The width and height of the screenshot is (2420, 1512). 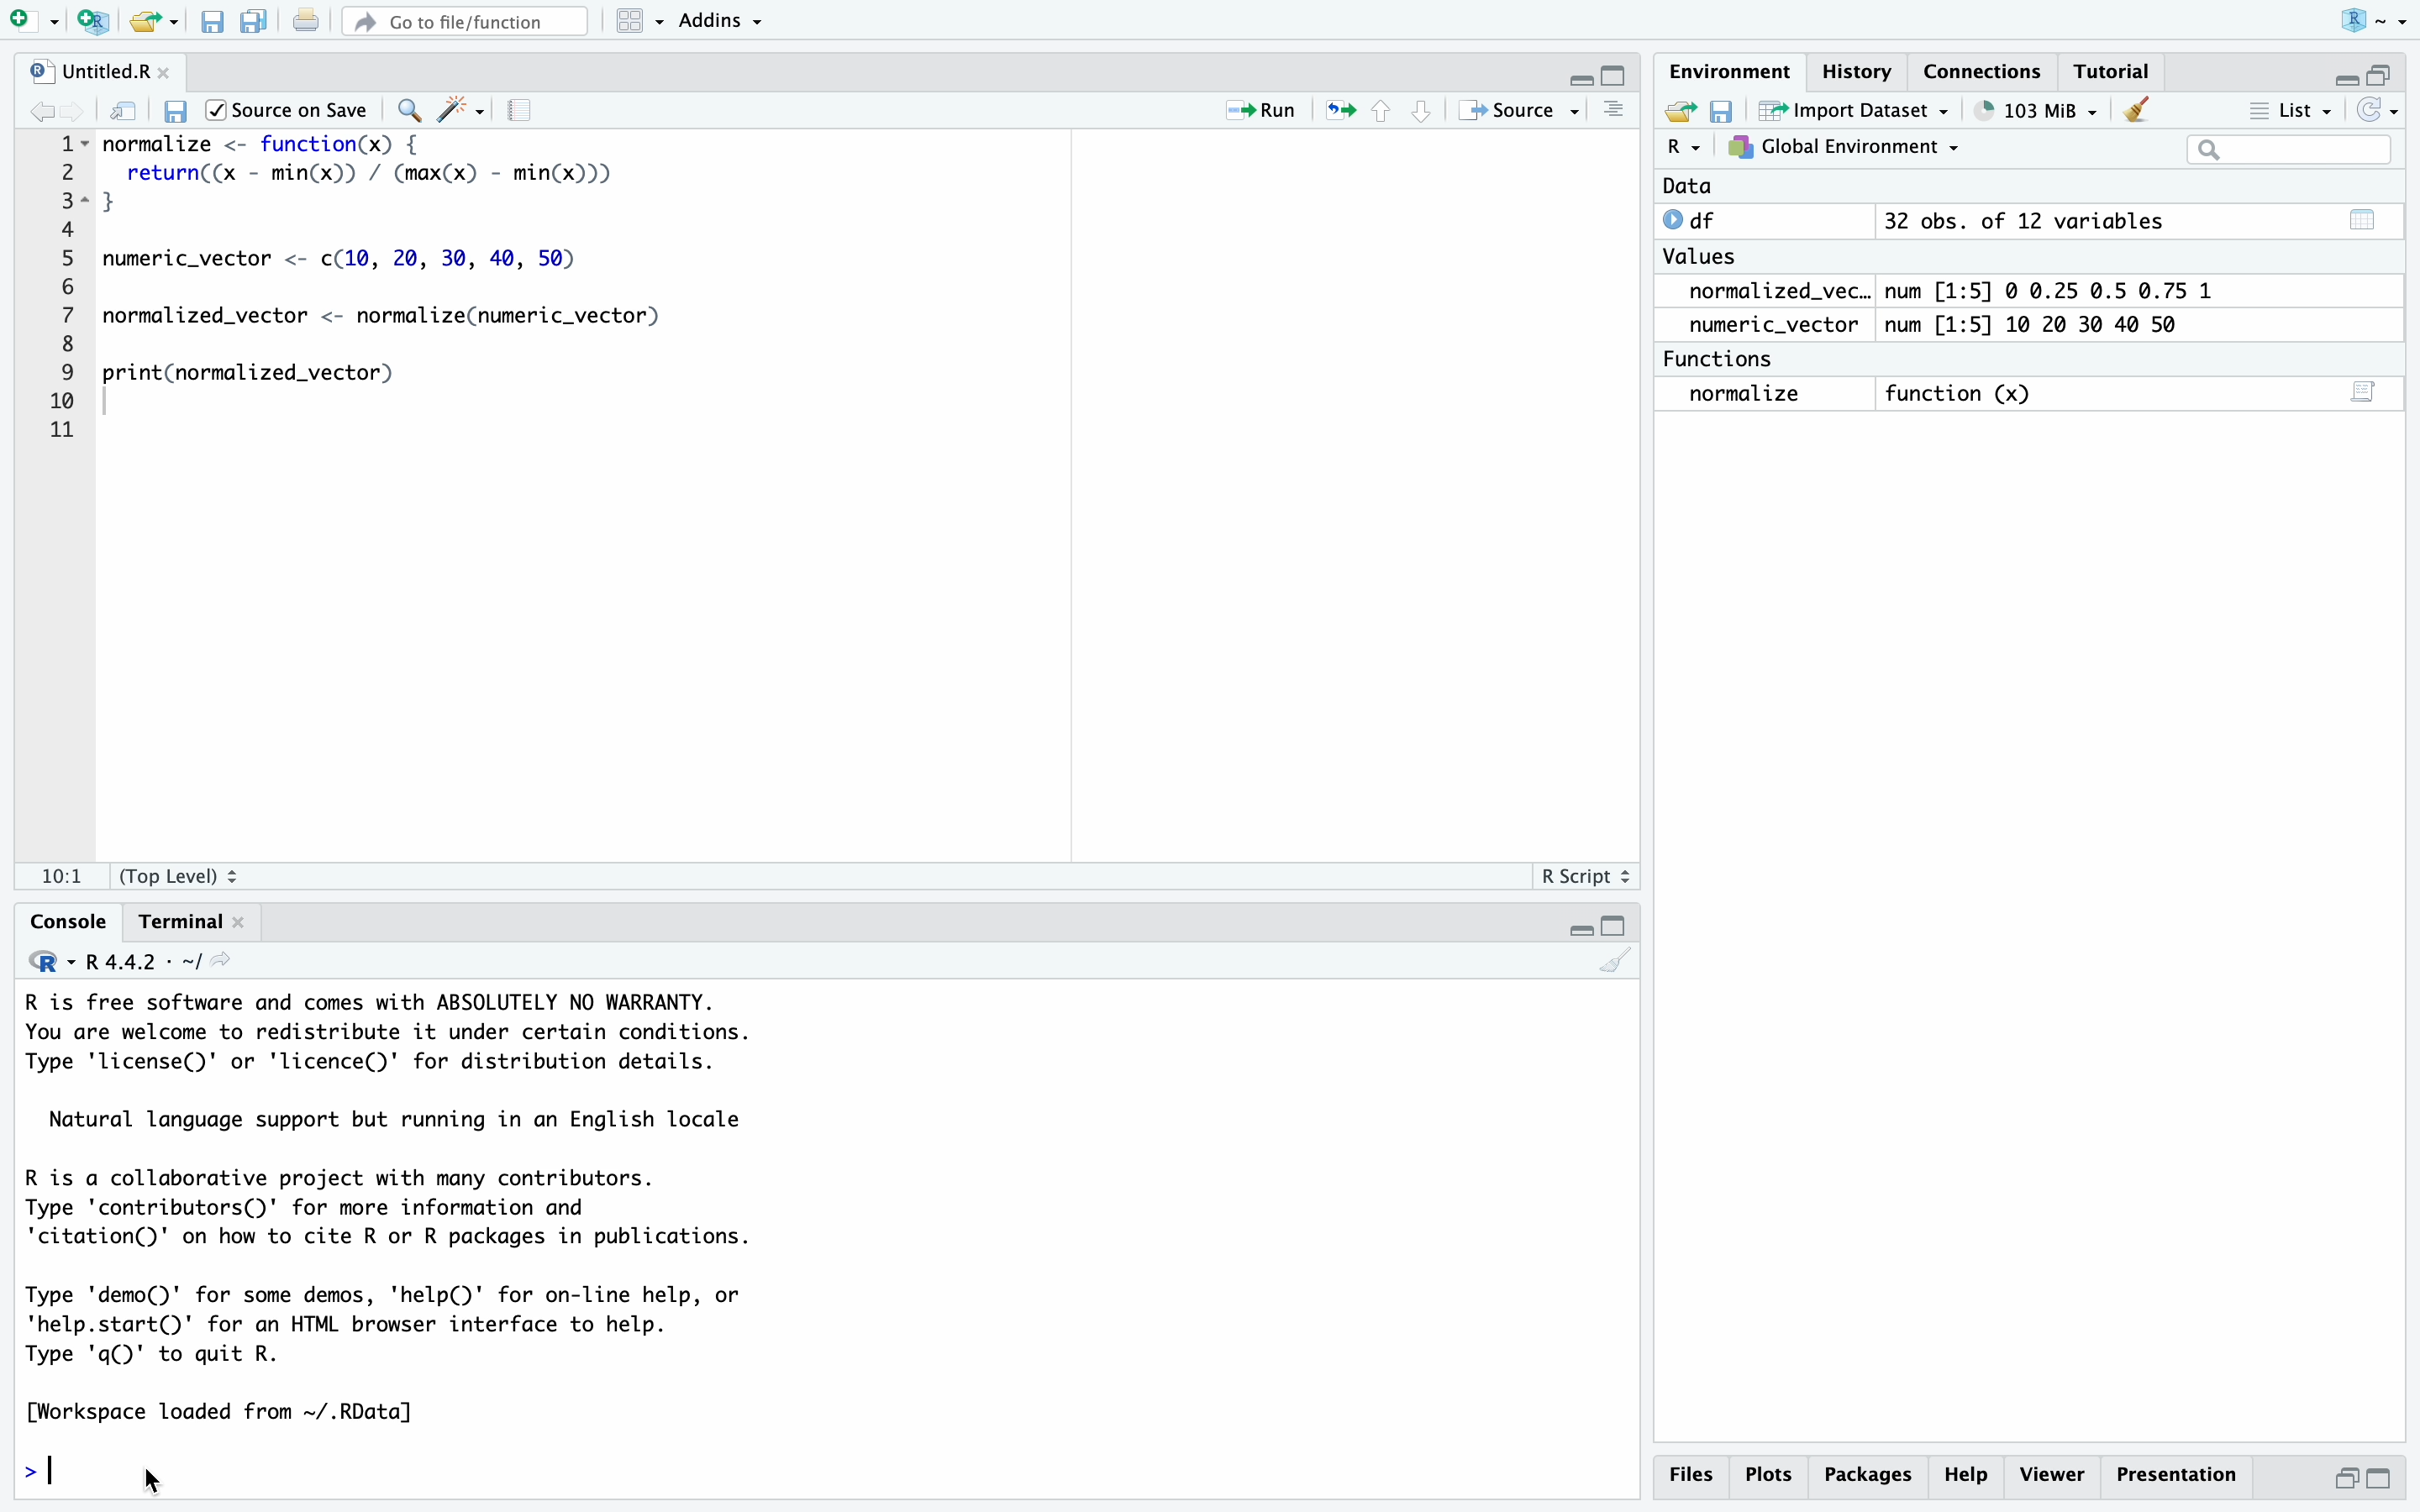 I want to click on Maximize, so click(x=1618, y=928).